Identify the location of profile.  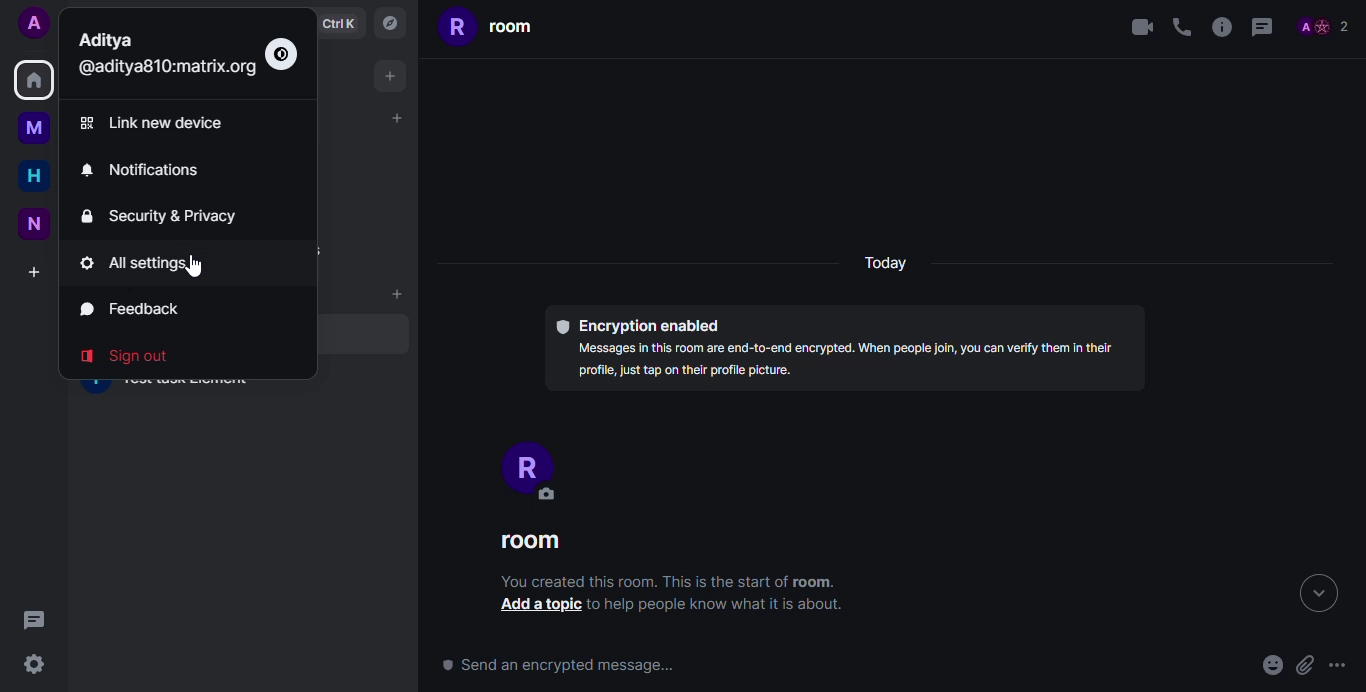
(32, 24).